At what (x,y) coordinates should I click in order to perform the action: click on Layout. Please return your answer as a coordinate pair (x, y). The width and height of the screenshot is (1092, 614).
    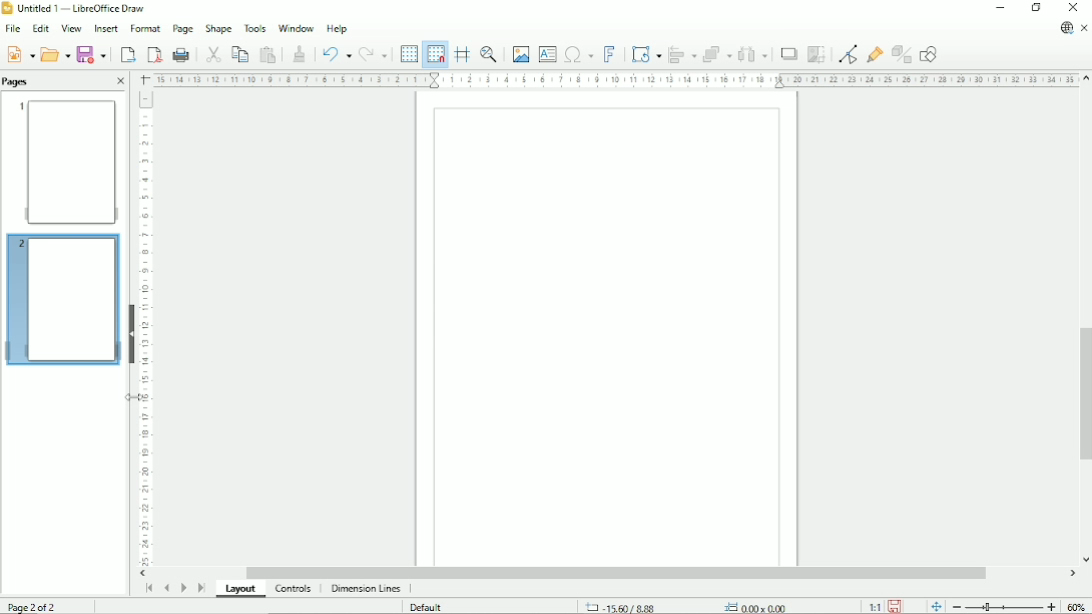
    Looking at the image, I should click on (243, 590).